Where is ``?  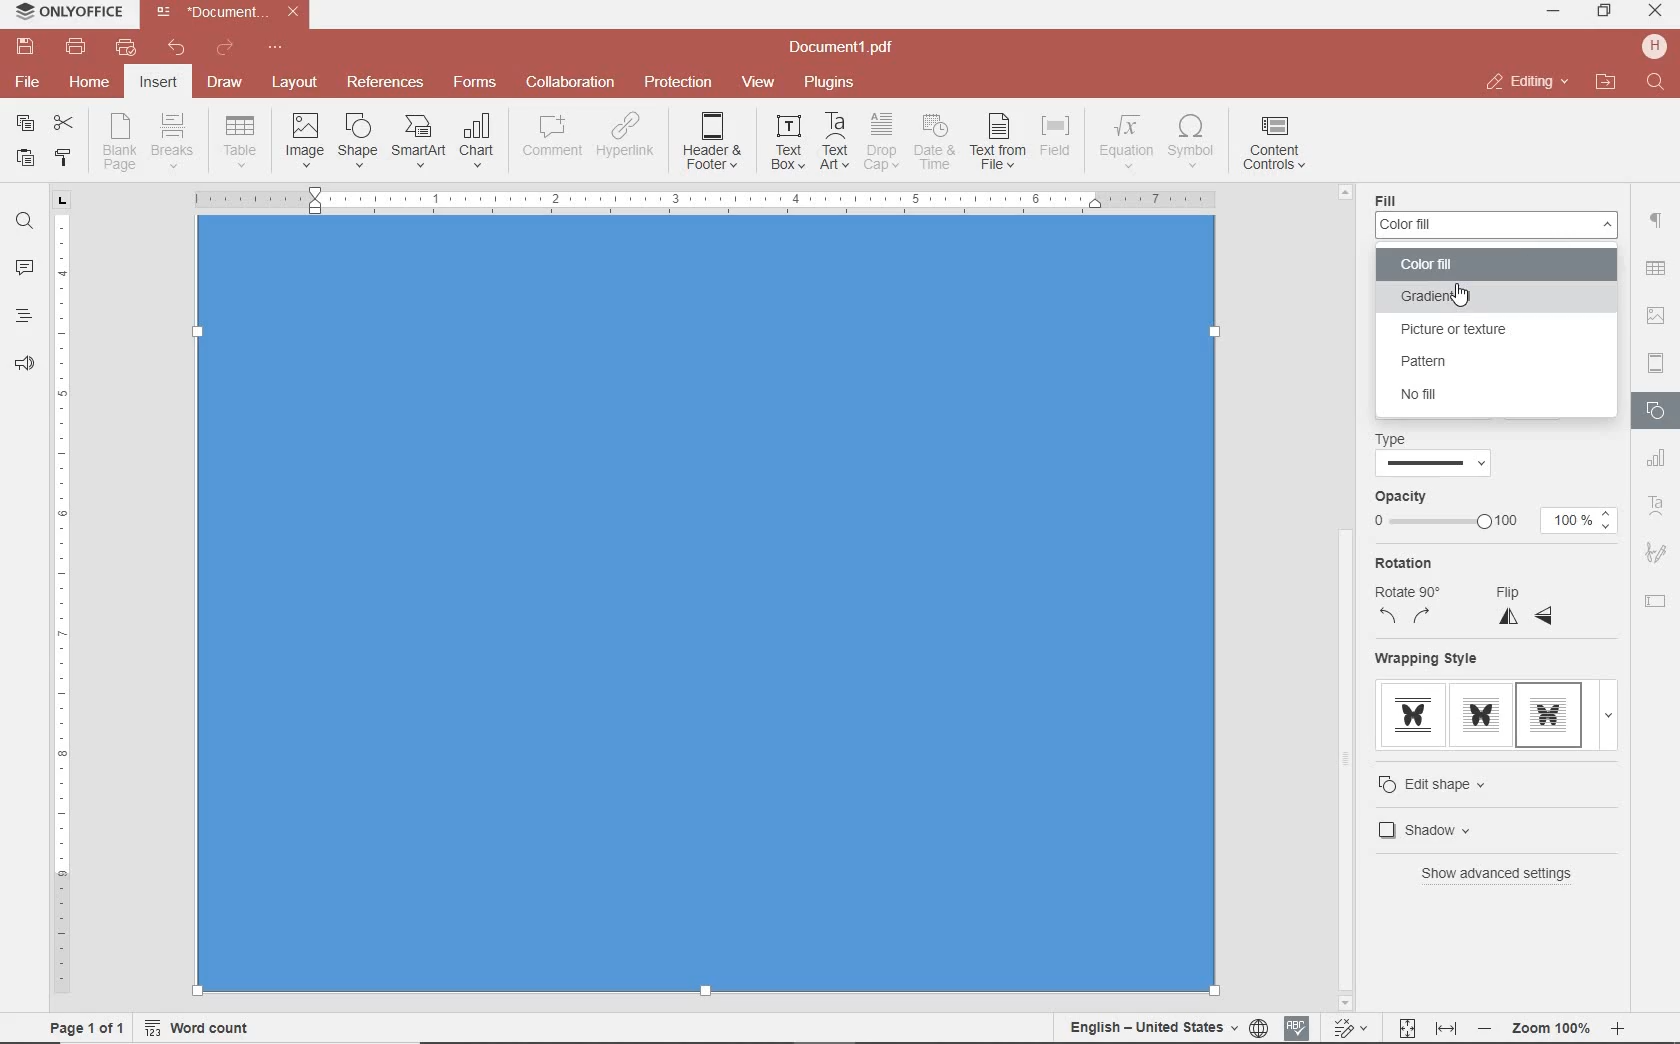  is located at coordinates (1551, 1029).